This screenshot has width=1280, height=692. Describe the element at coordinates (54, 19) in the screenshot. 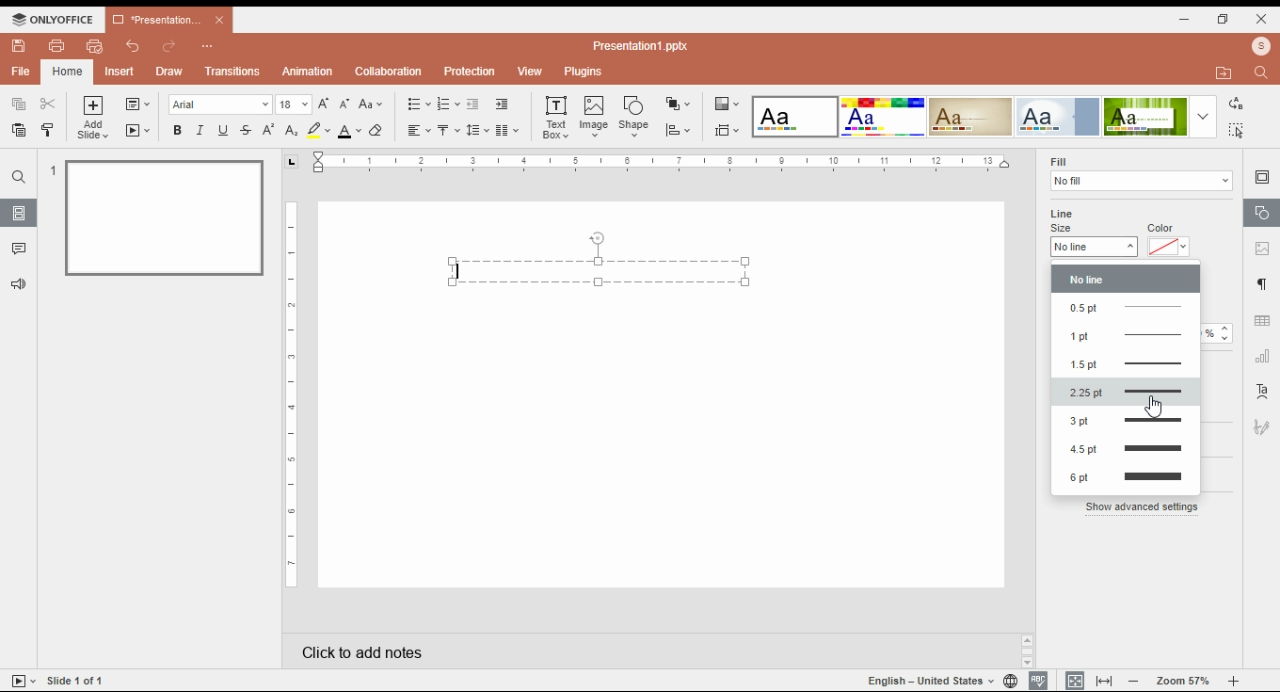

I see `ONLYOFFICE` at that location.